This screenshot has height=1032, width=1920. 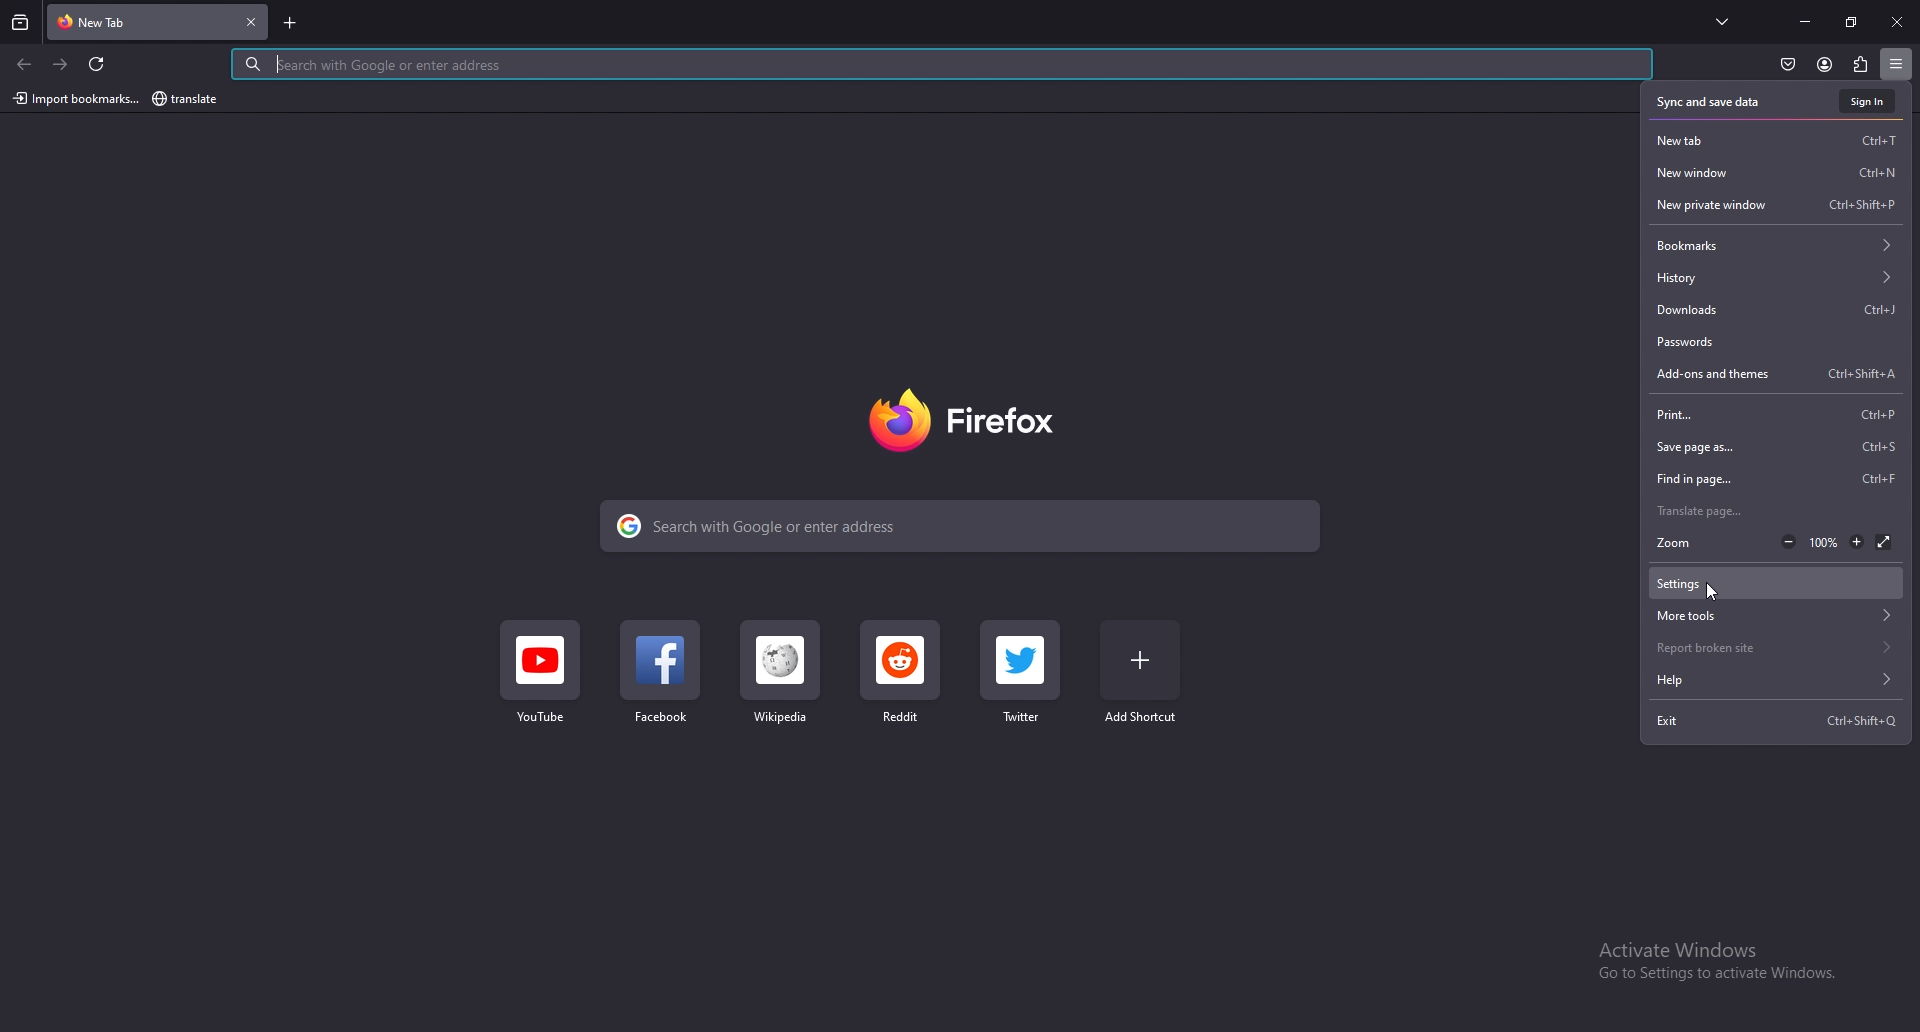 What do you see at coordinates (1851, 22) in the screenshot?
I see `resize` at bounding box center [1851, 22].